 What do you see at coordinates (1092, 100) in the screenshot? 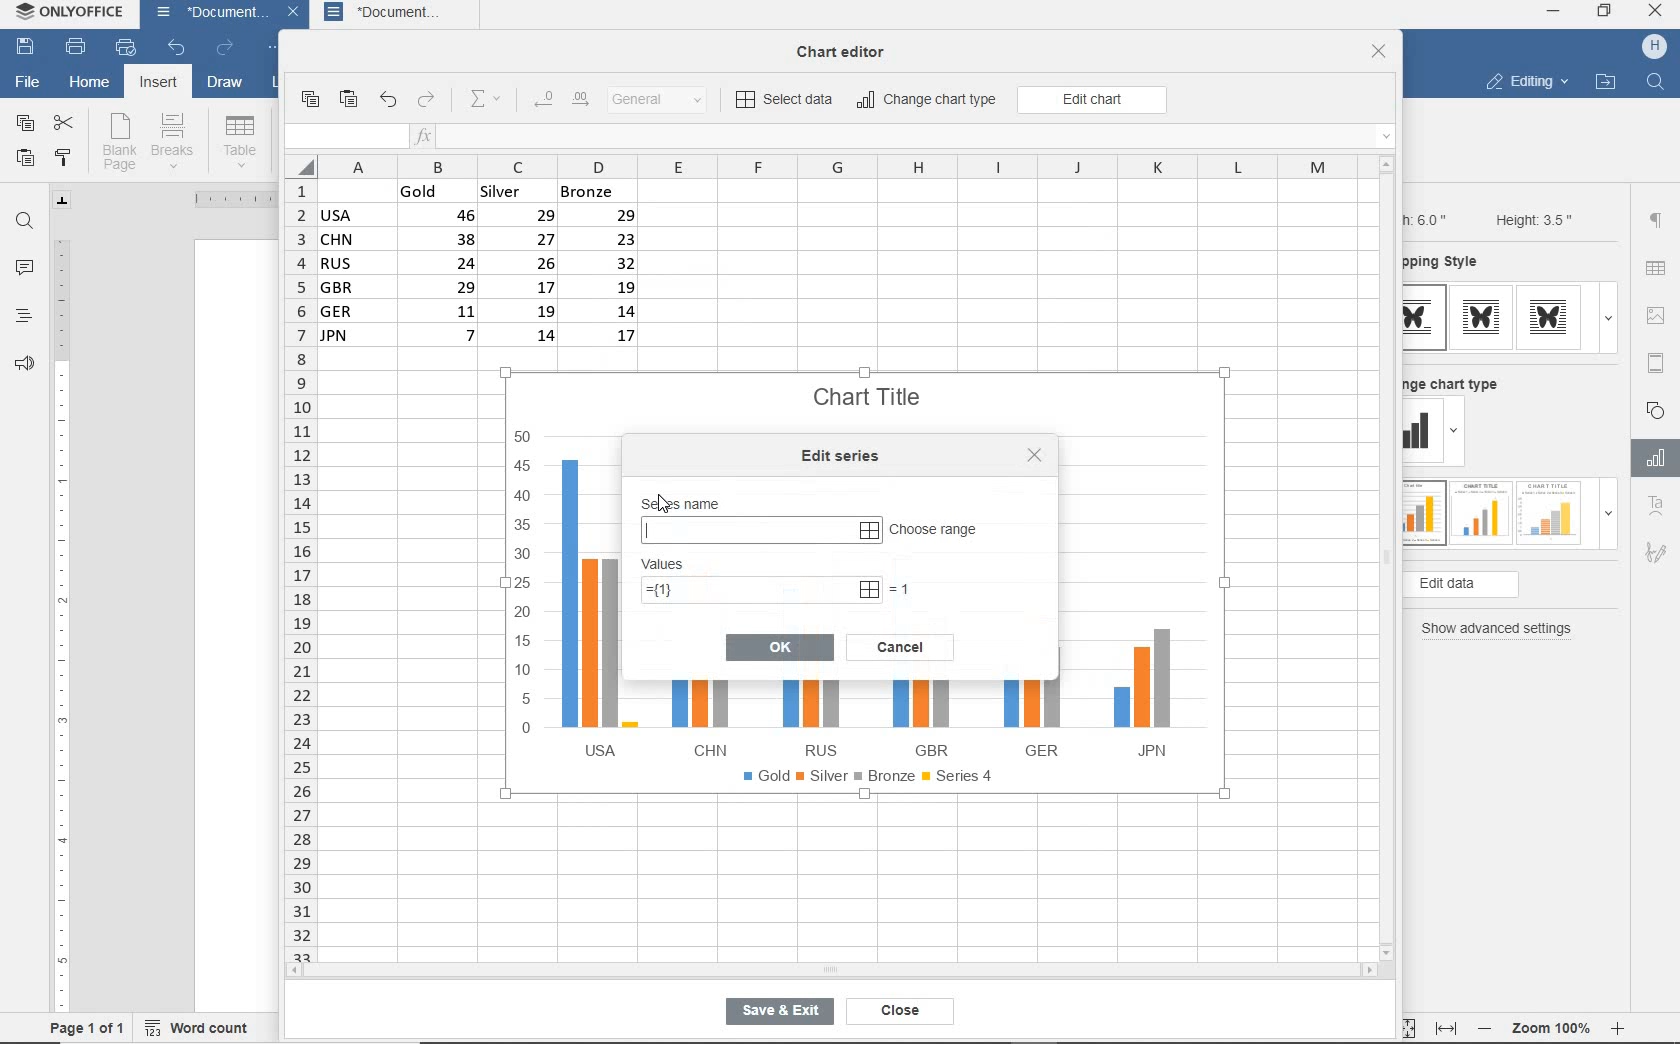
I see `edit chart` at bounding box center [1092, 100].